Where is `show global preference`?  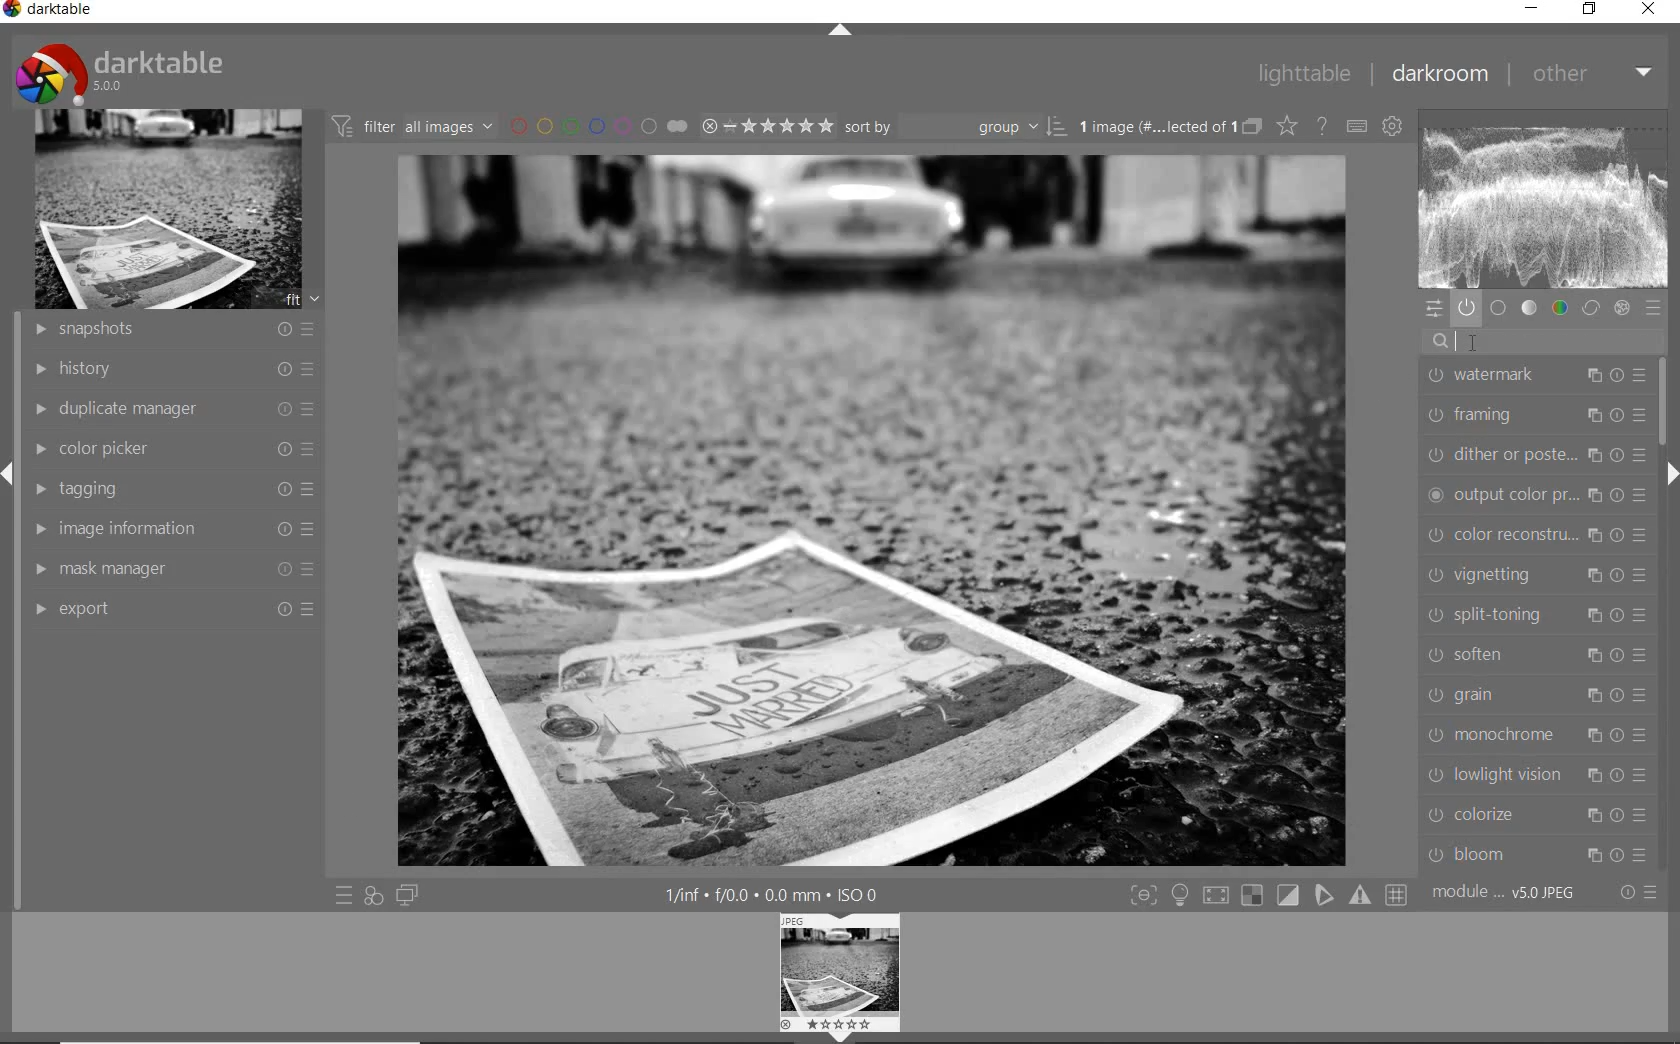
show global preference is located at coordinates (1390, 127).